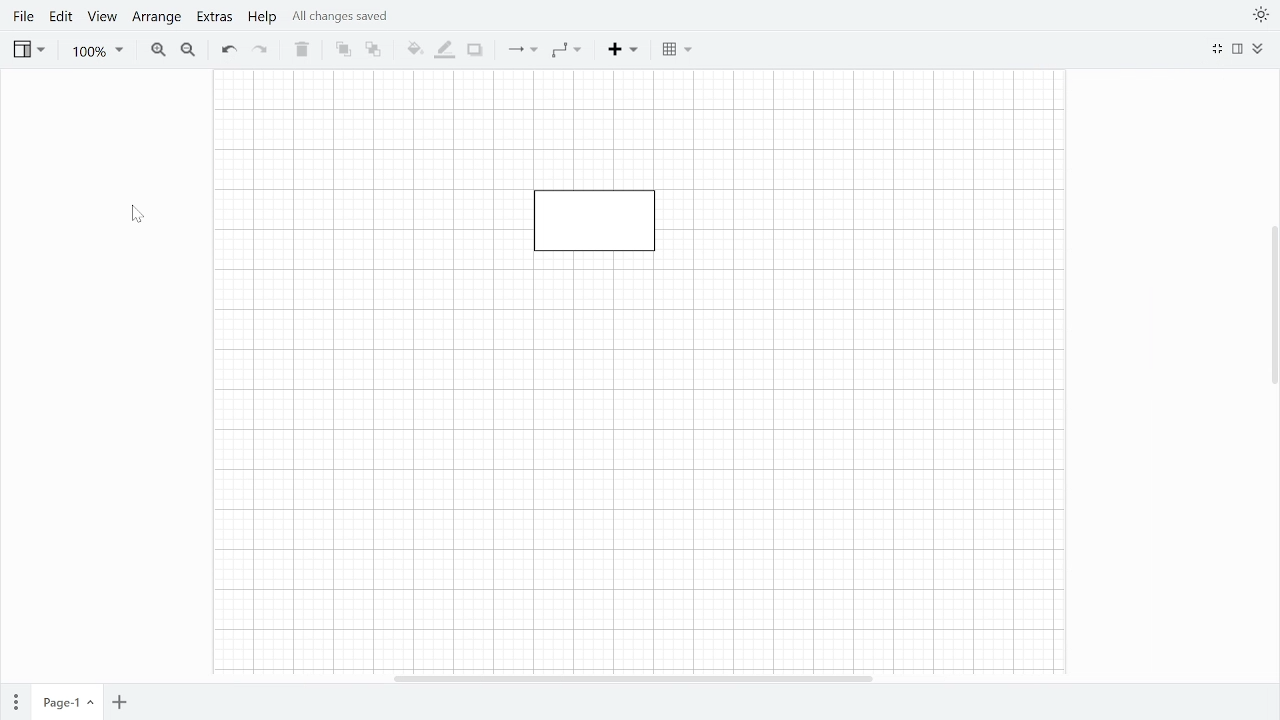 The height and width of the screenshot is (720, 1280). Describe the element at coordinates (301, 50) in the screenshot. I see `Delete` at that location.